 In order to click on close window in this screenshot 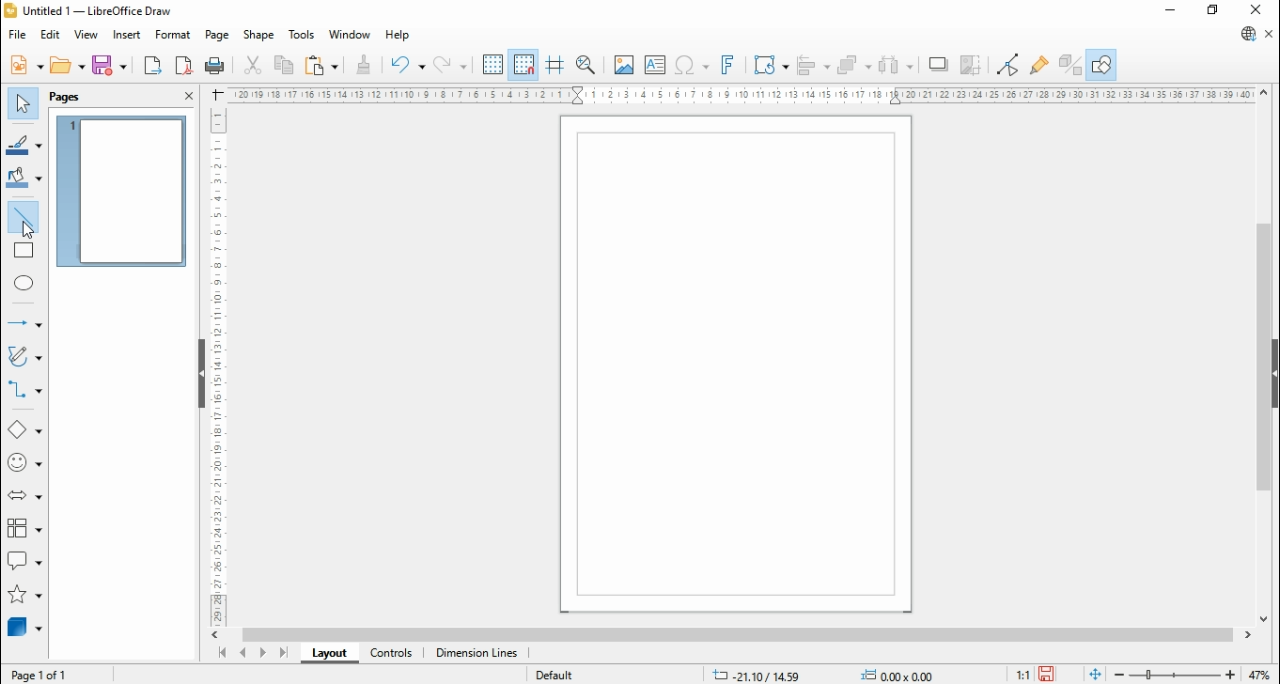, I will do `click(1255, 11)`.